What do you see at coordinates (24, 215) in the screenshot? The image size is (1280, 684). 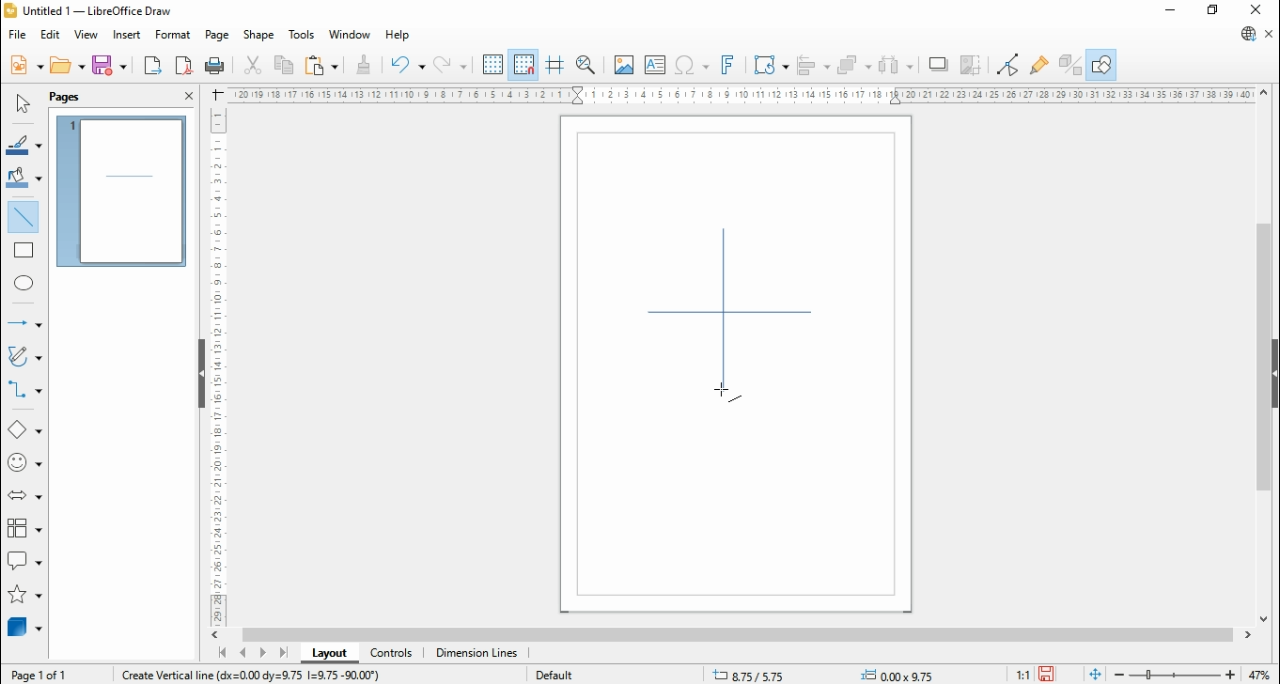 I see `insert line` at bounding box center [24, 215].